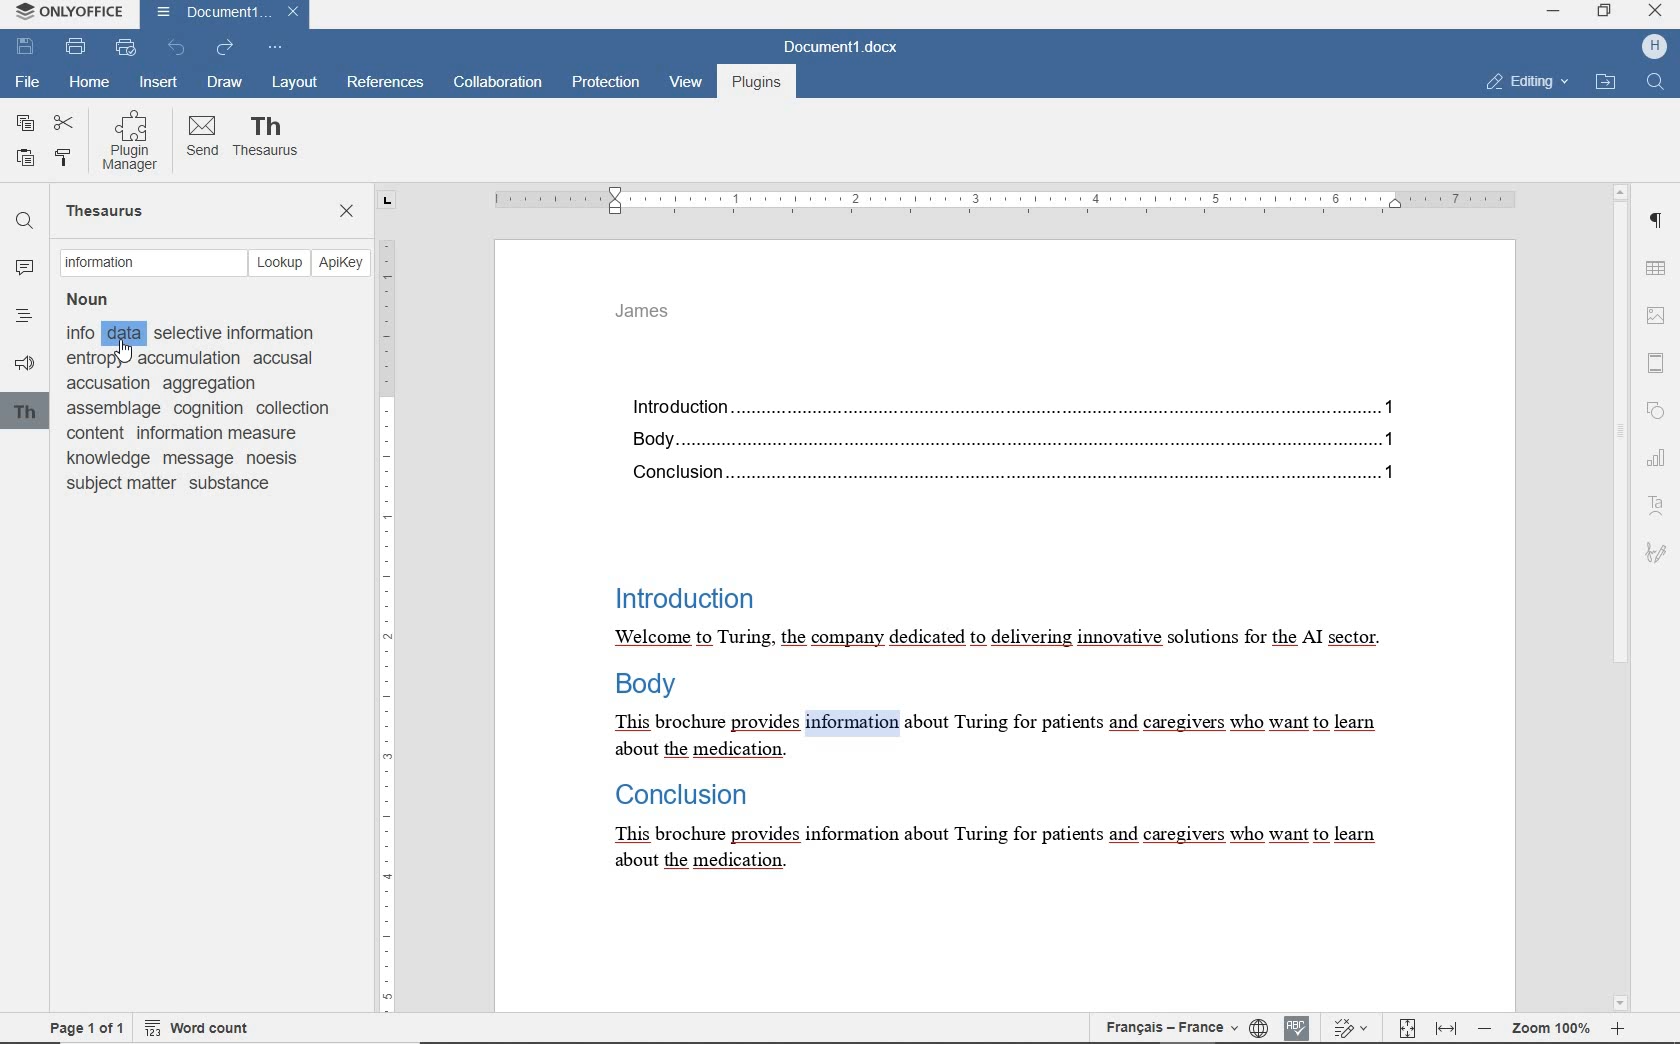  What do you see at coordinates (1002, 735) in the screenshot?
I see `This brochure provides information about Turing for patients and caregivers who want to learn
about the medication.` at bounding box center [1002, 735].